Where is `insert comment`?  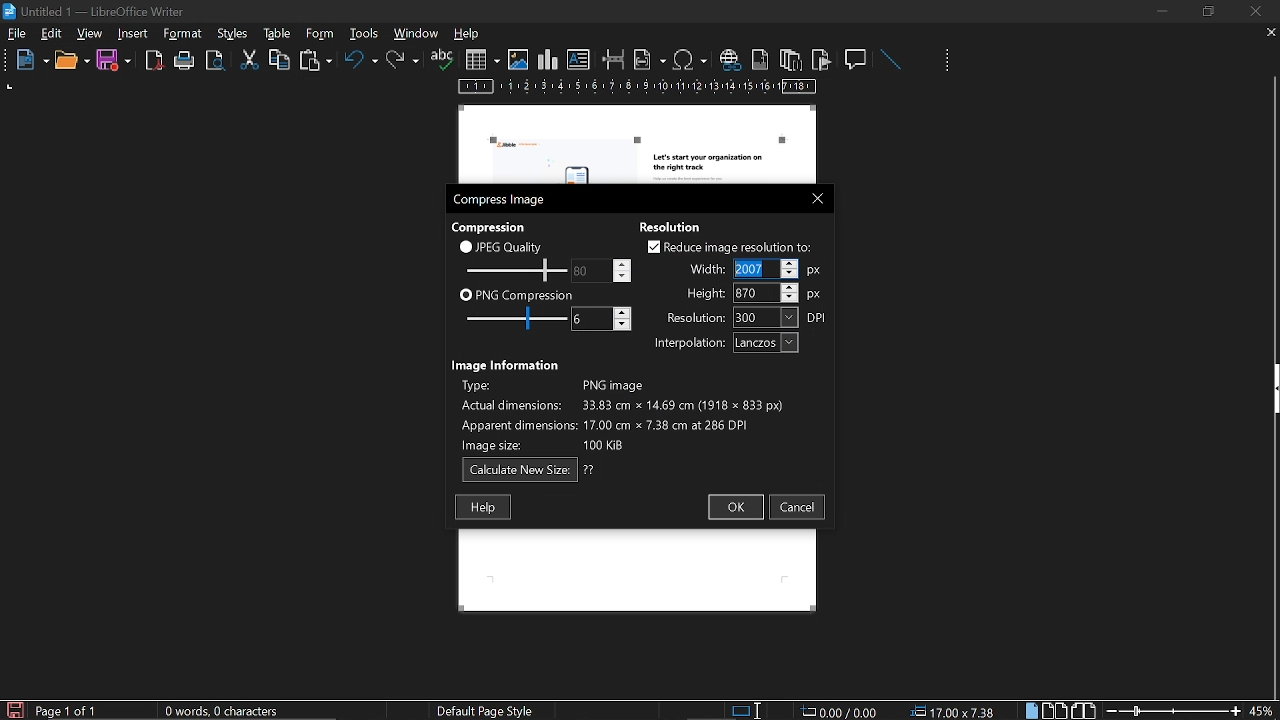 insert comment is located at coordinates (857, 58).